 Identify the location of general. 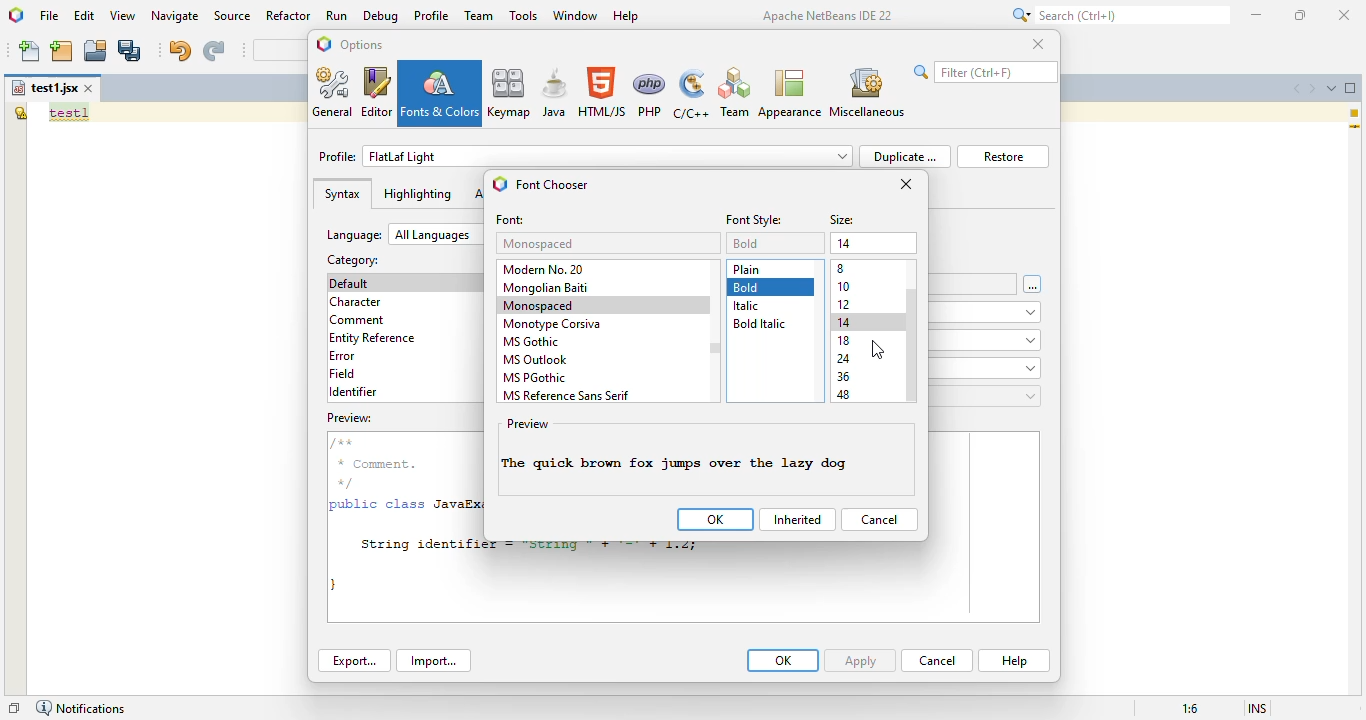
(334, 93).